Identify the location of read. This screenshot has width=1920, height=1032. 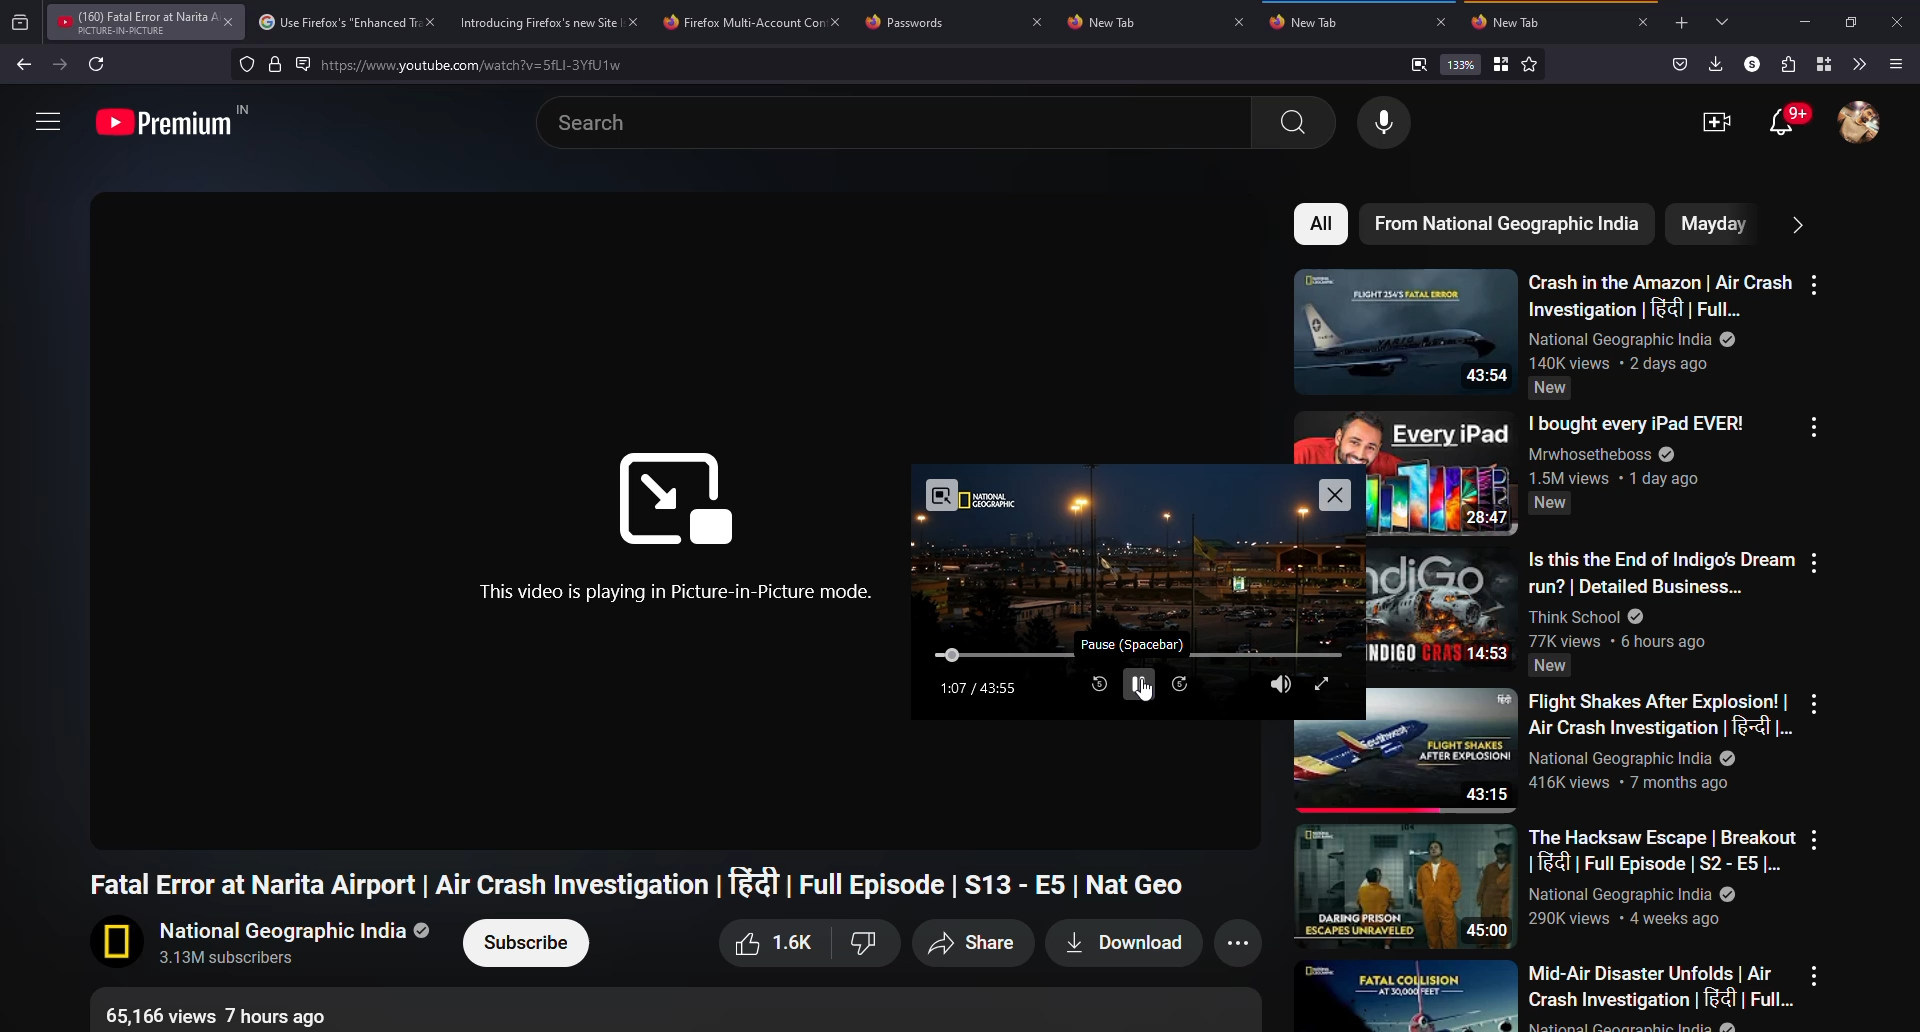
(303, 64).